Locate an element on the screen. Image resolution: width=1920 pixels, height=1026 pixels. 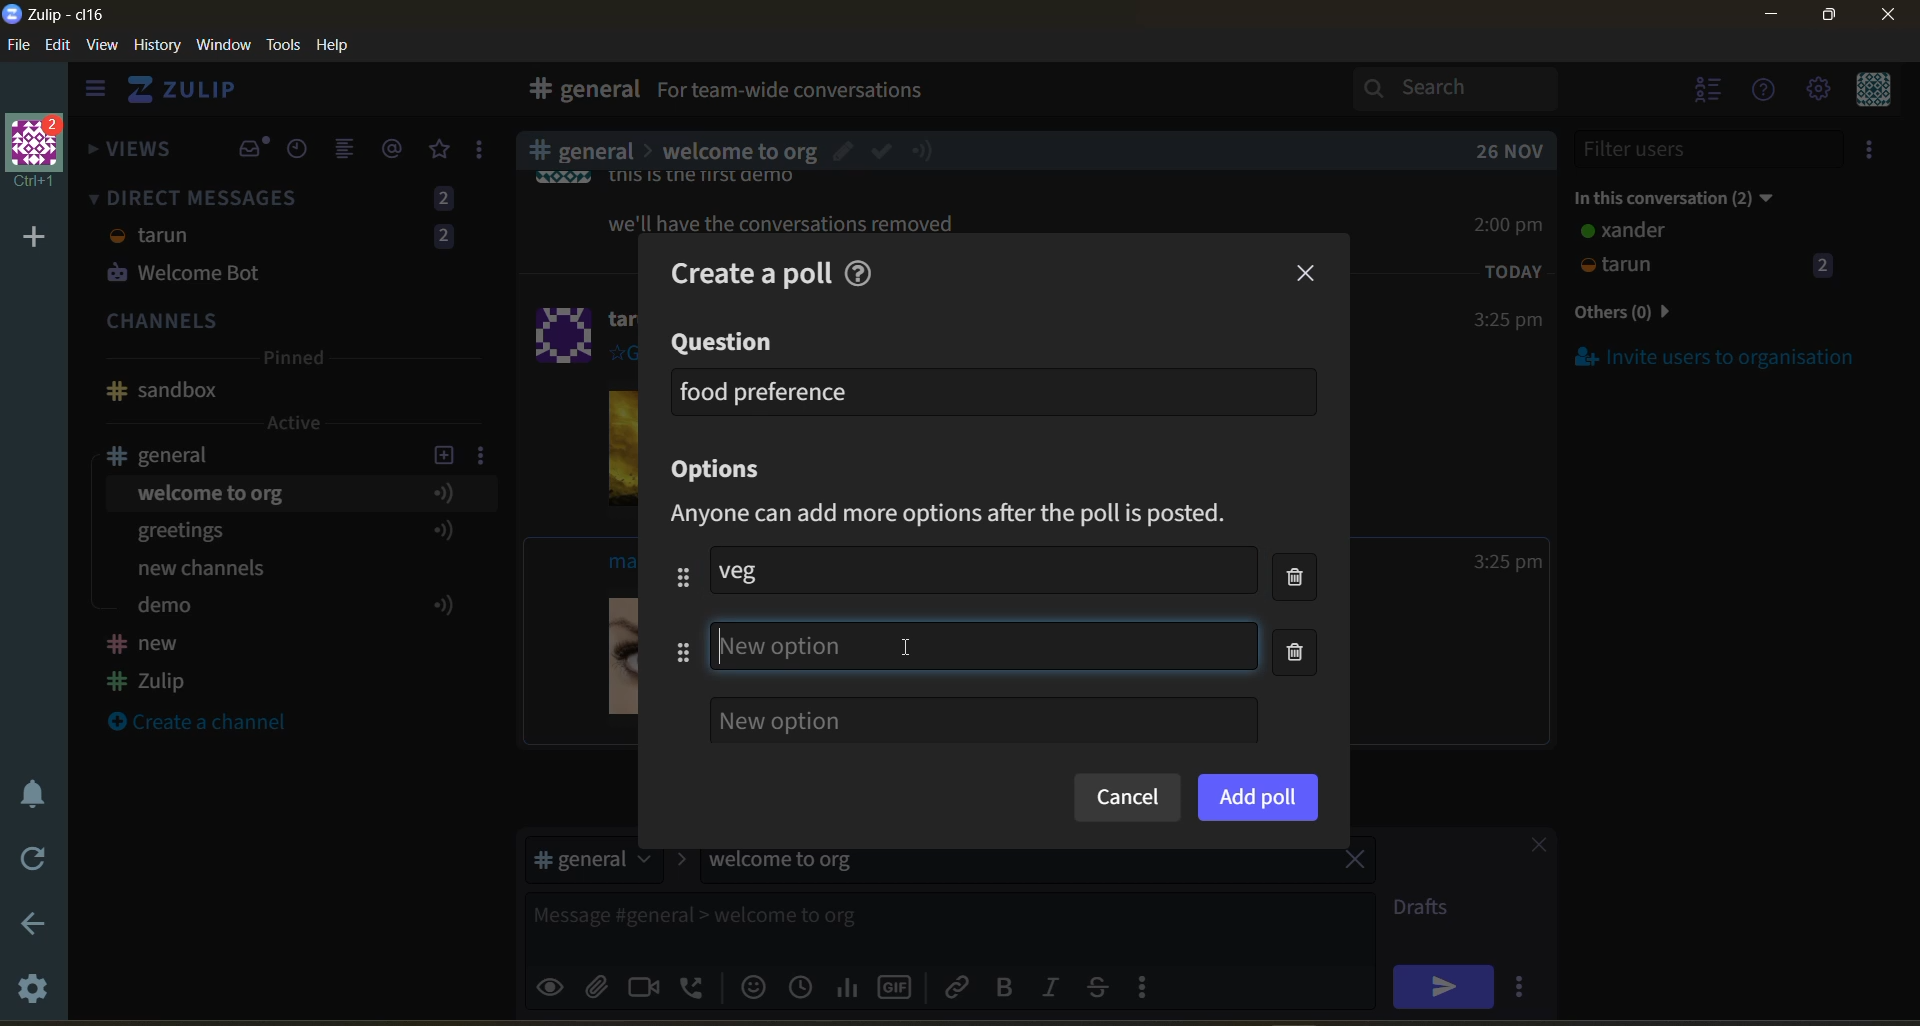
strikethrough is located at coordinates (1104, 986).